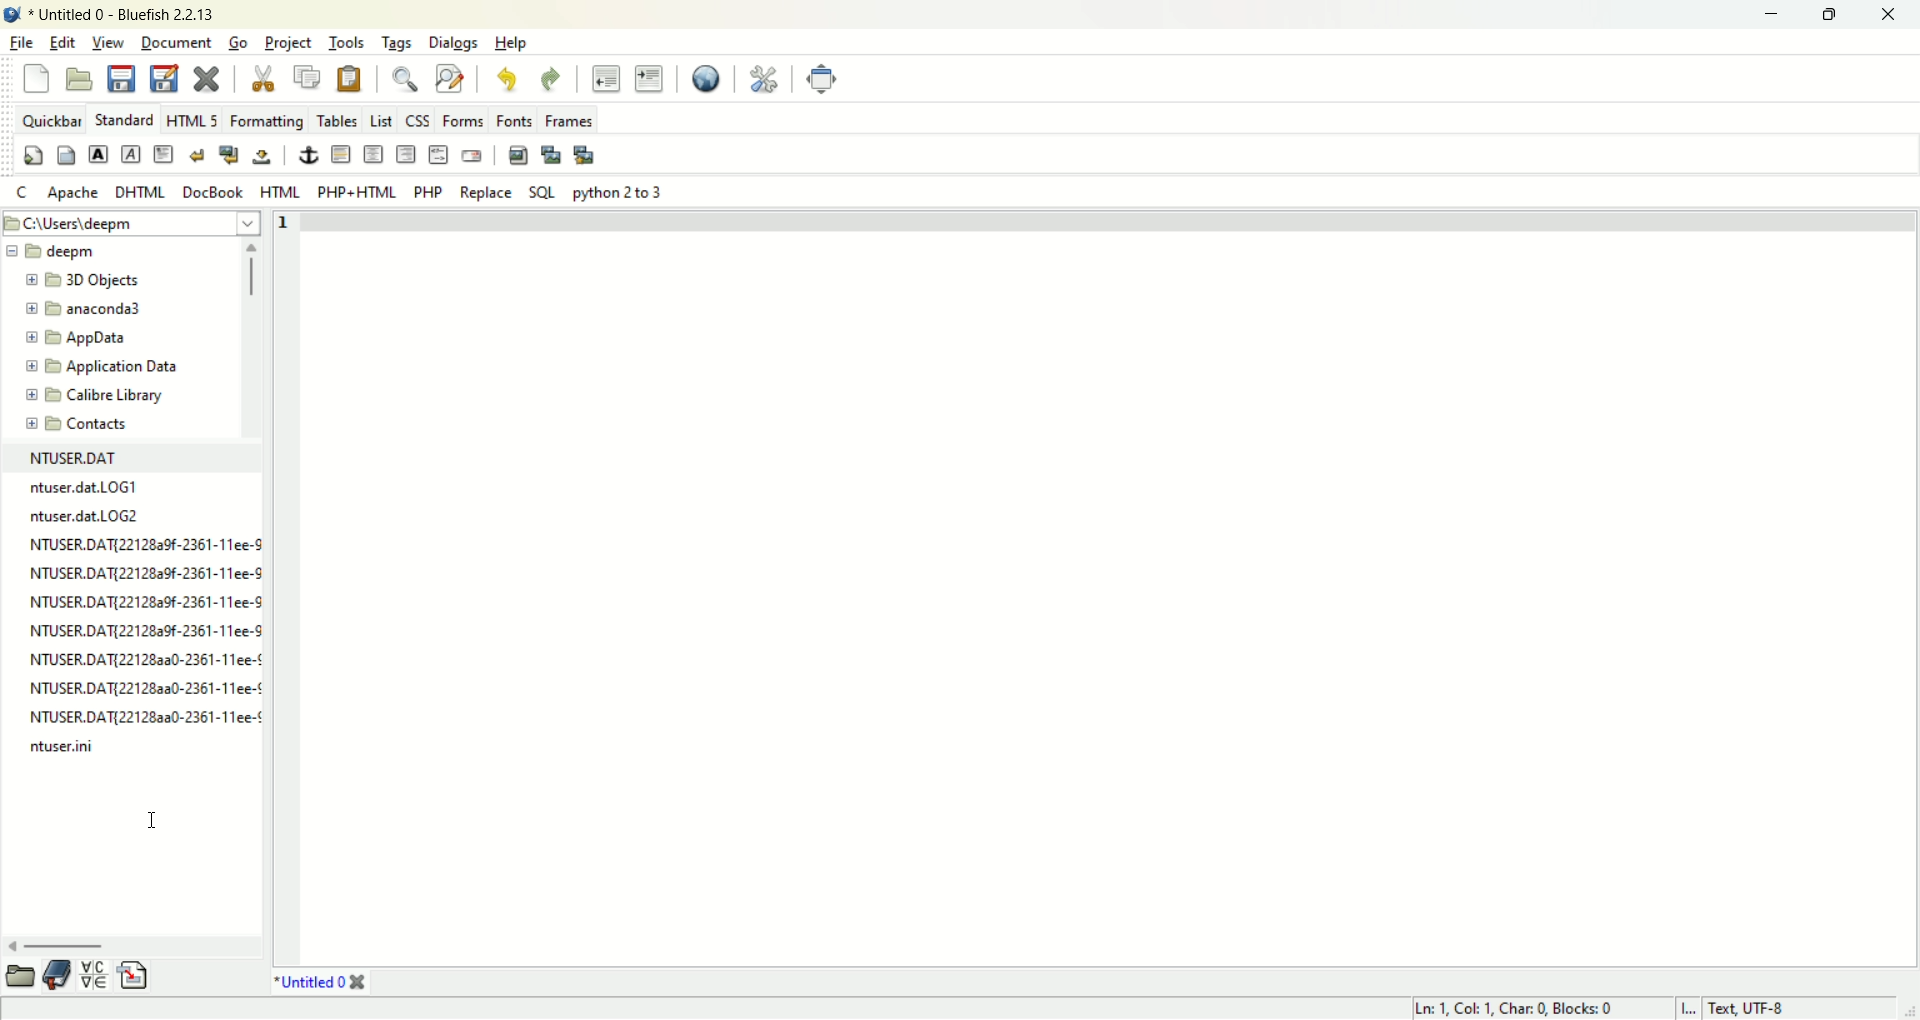 Image resolution: width=1920 pixels, height=1020 pixels. What do you see at coordinates (34, 154) in the screenshot?
I see `quick settings` at bounding box center [34, 154].